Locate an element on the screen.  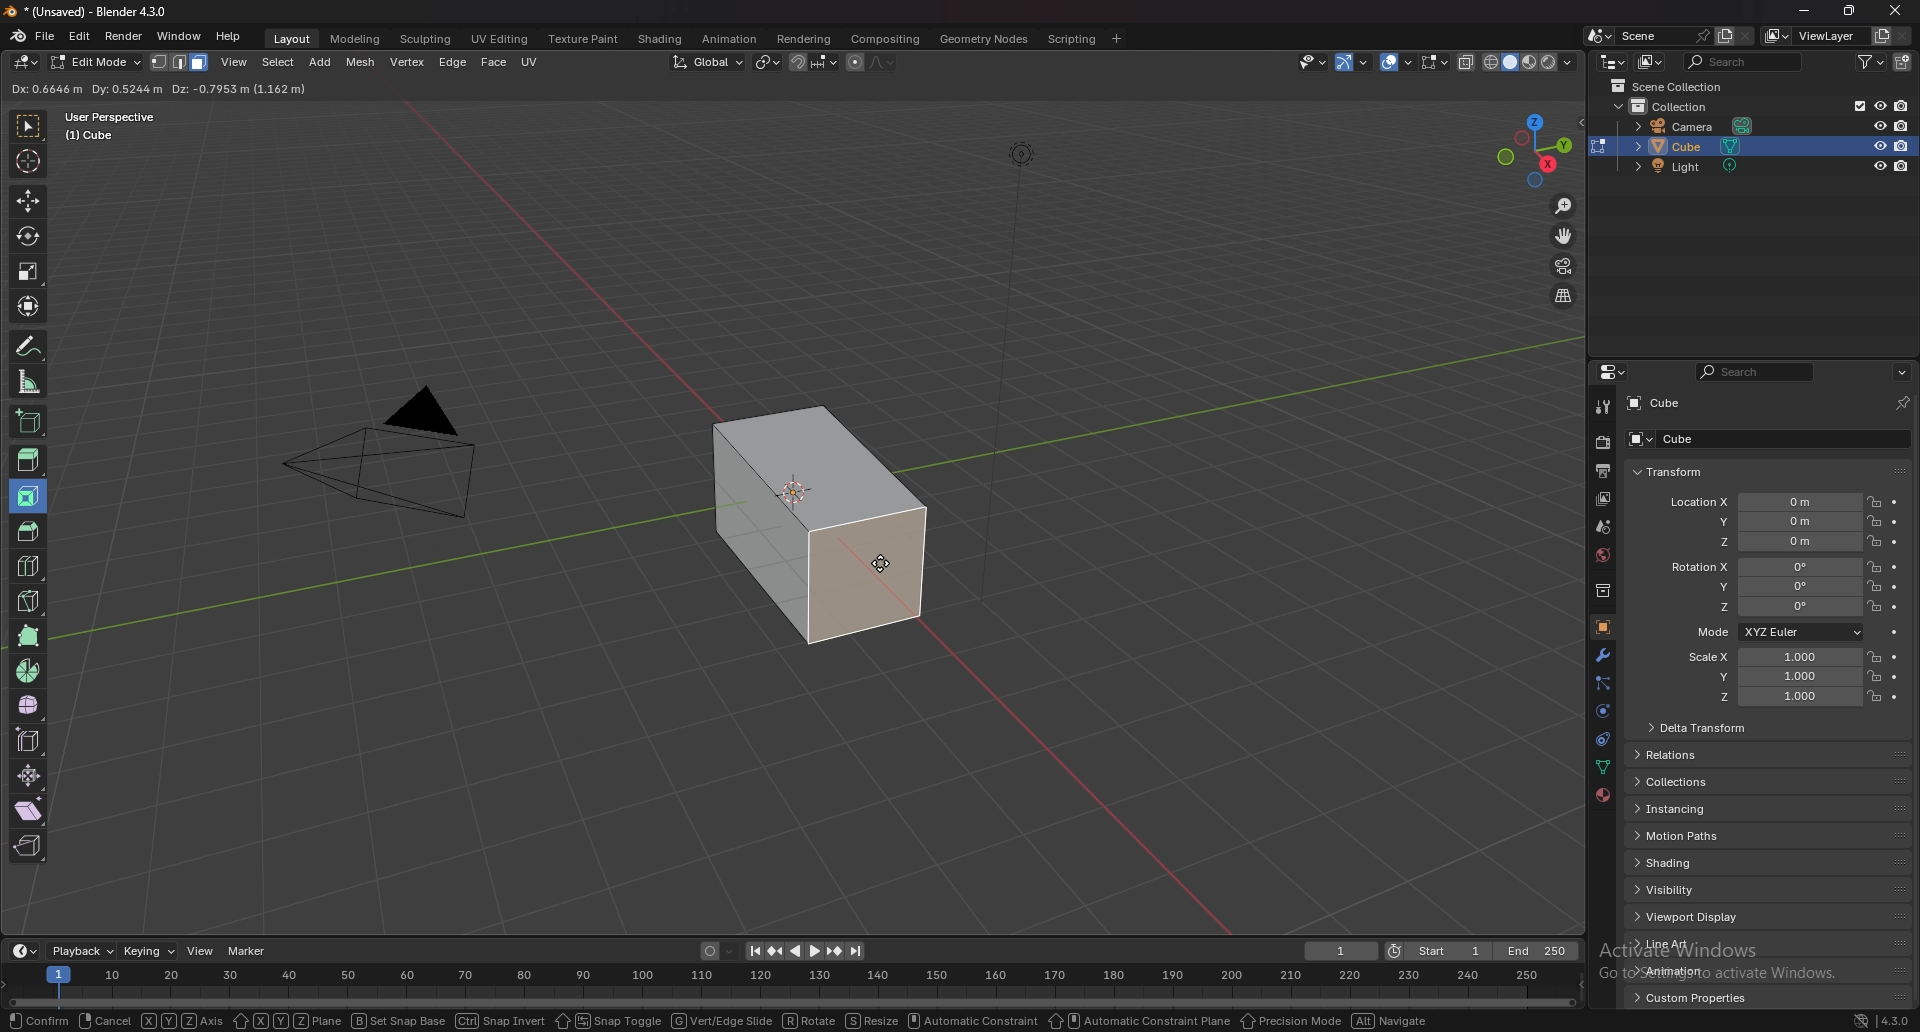
orthographic/perspective is located at coordinates (1564, 297).